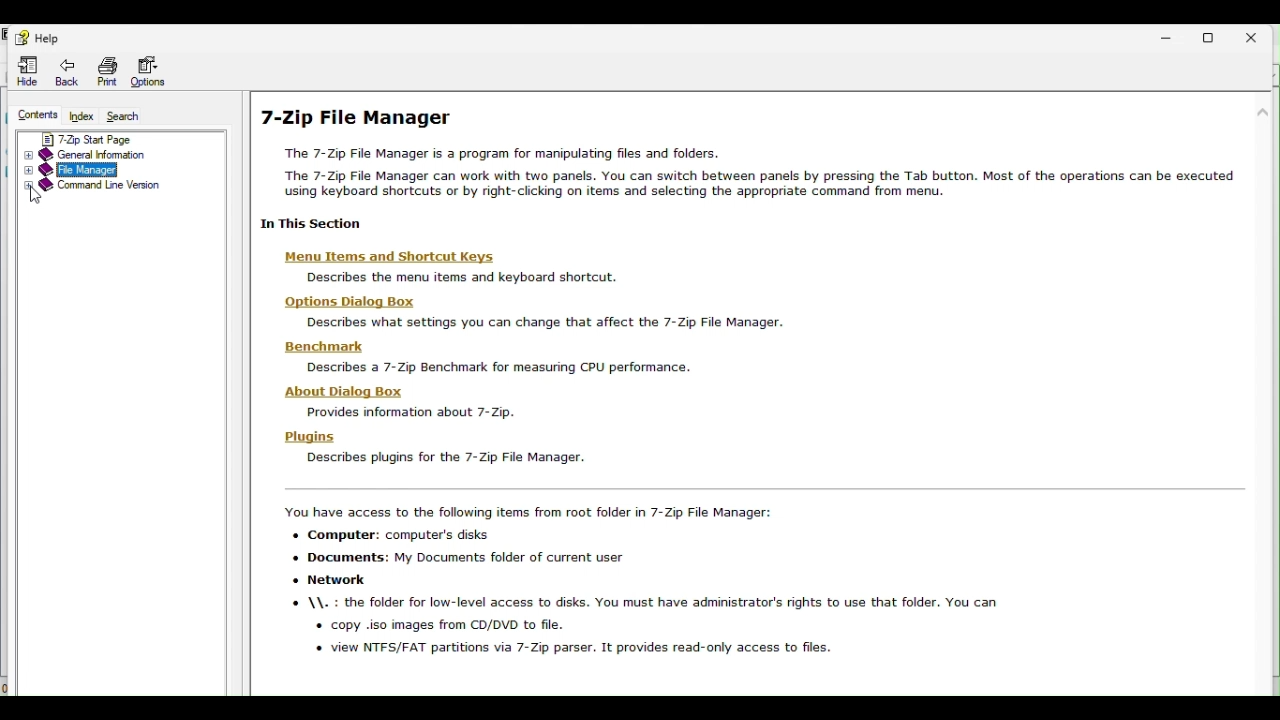  What do you see at coordinates (1262, 34) in the screenshot?
I see `Close ` at bounding box center [1262, 34].